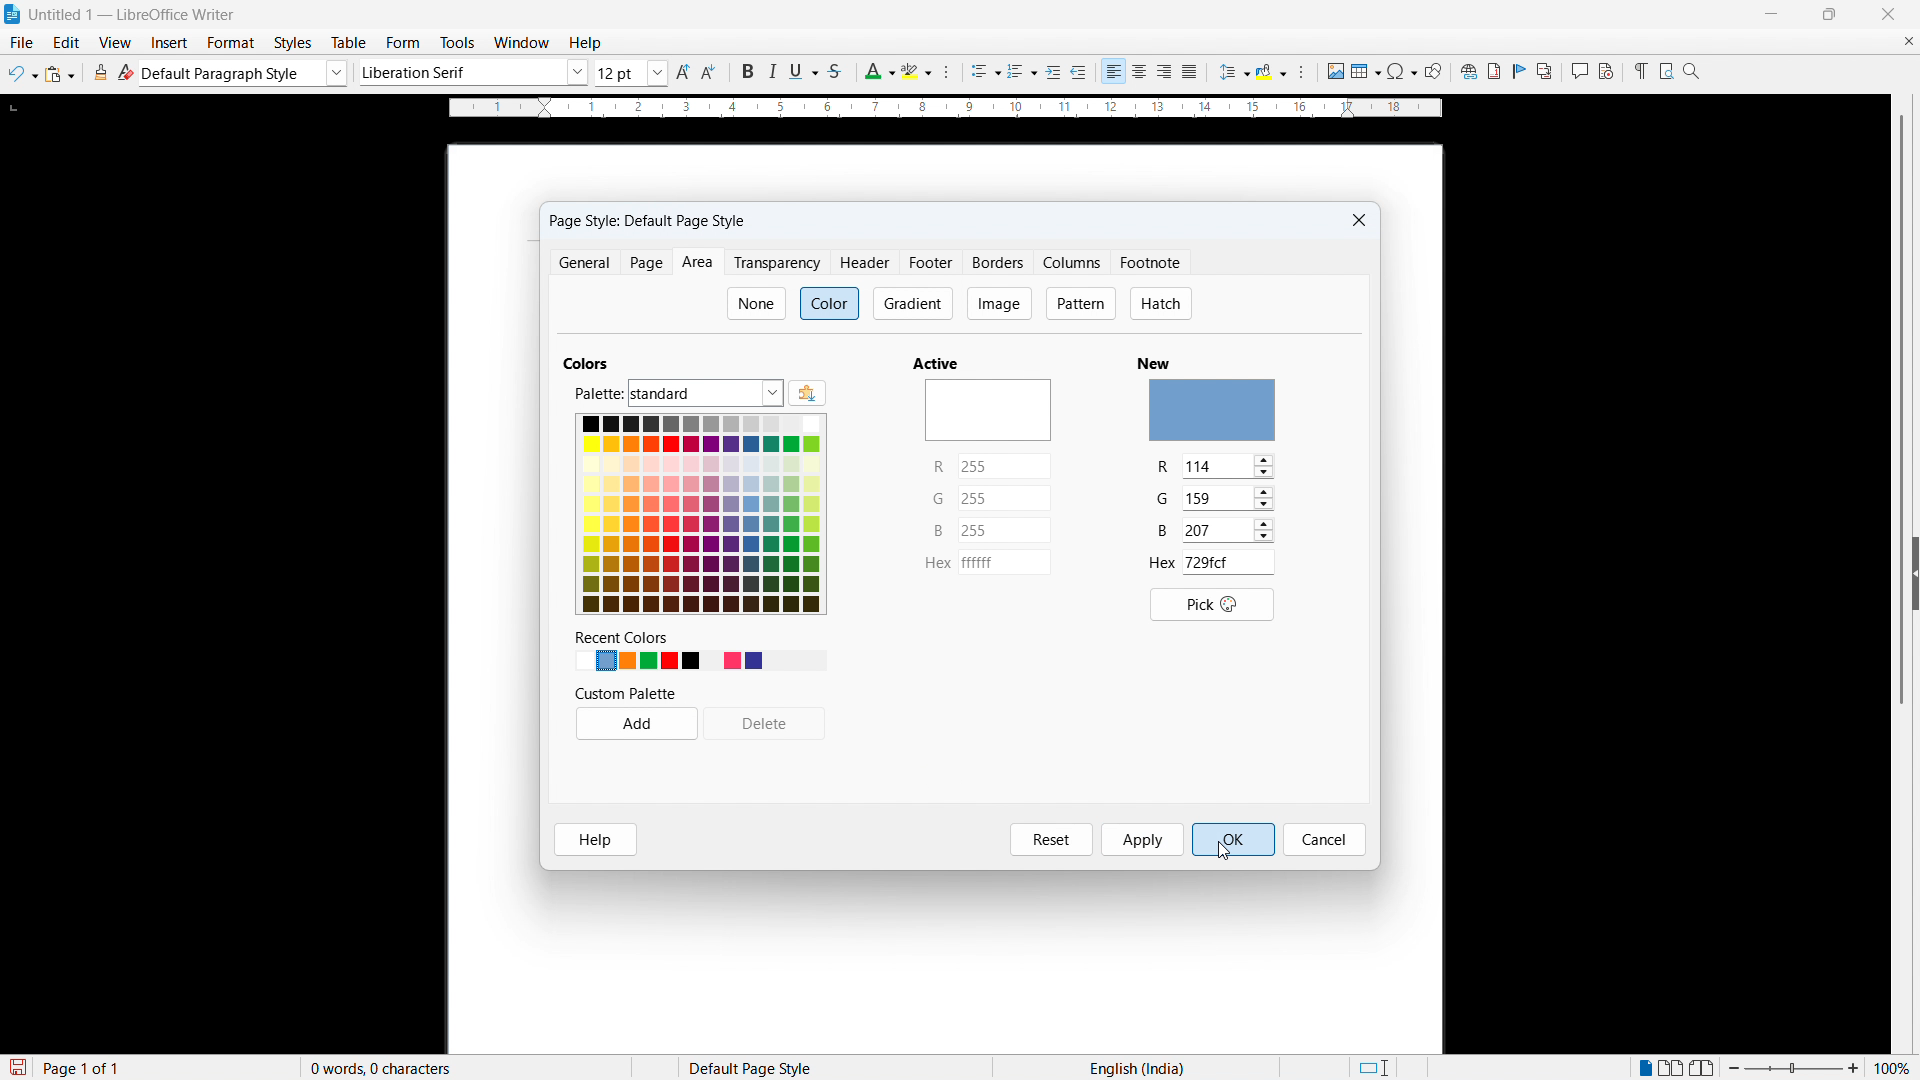 Image resolution: width=1920 pixels, height=1080 pixels. I want to click on Borders , so click(999, 262).